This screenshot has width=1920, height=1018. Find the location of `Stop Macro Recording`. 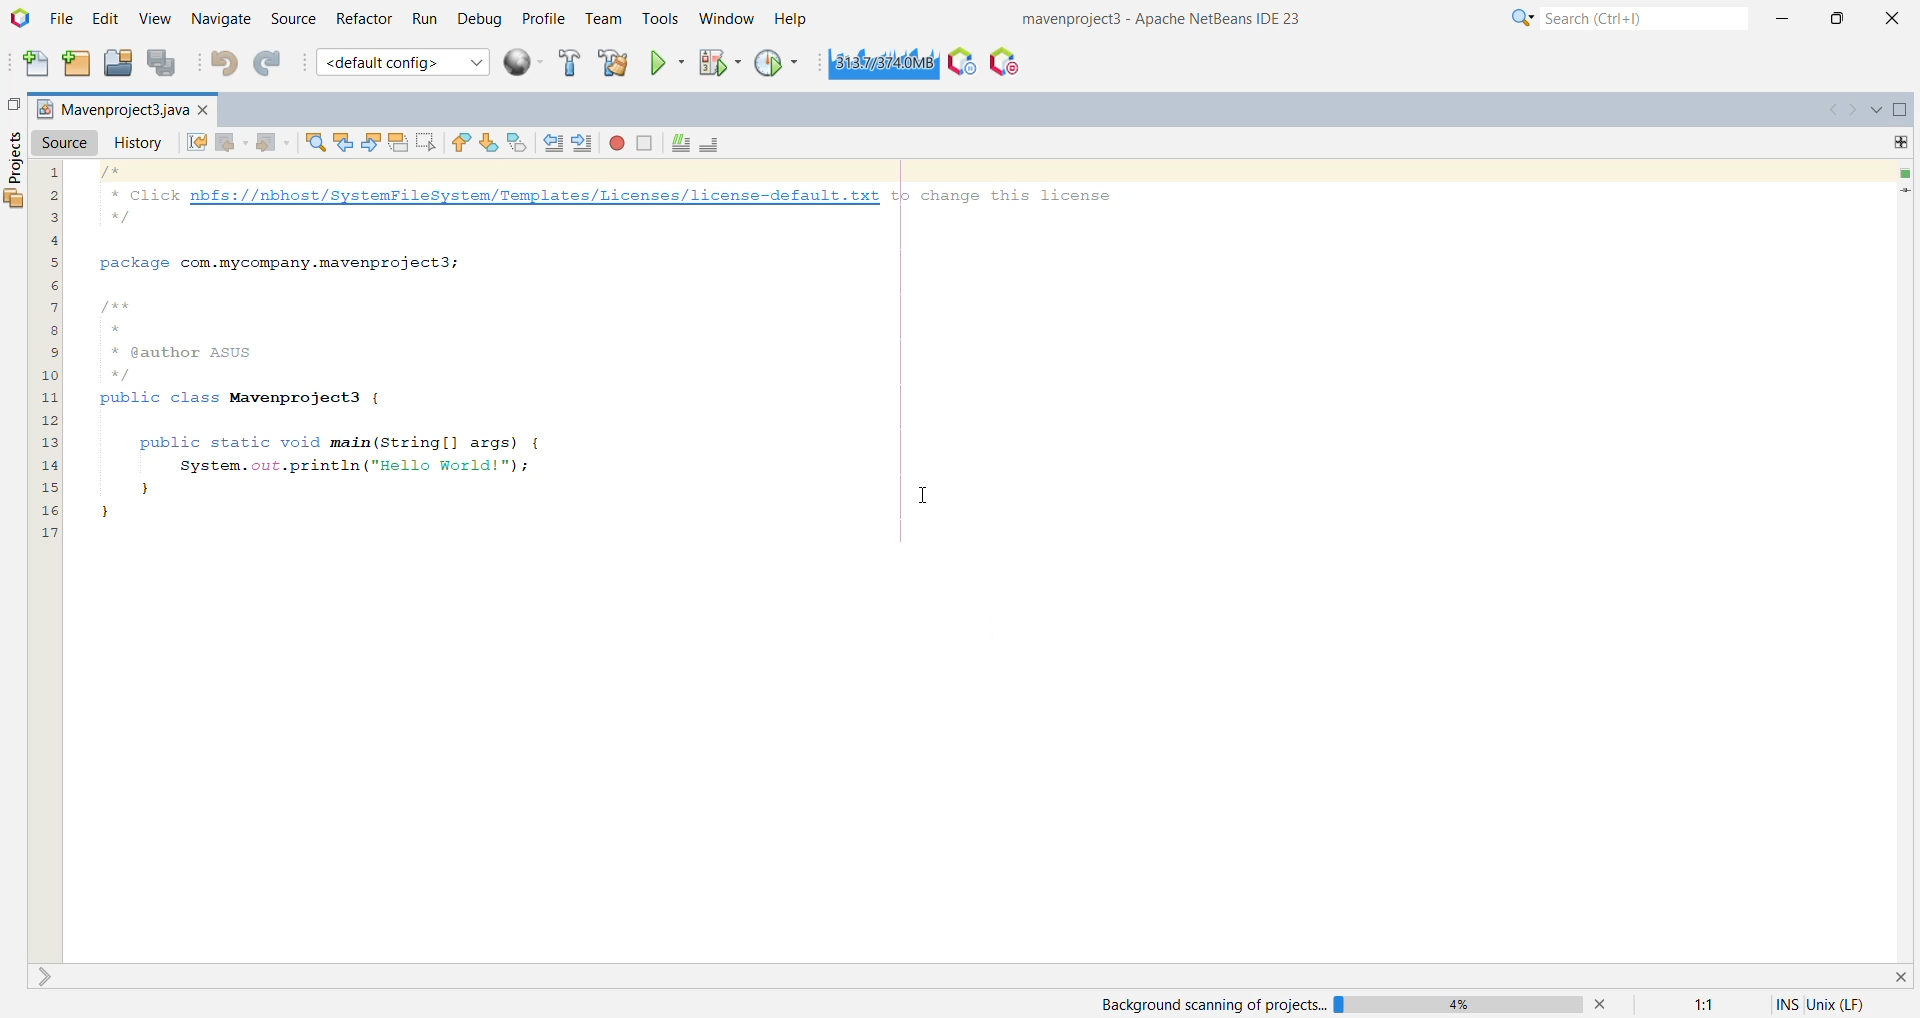

Stop Macro Recording is located at coordinates (643, 144).